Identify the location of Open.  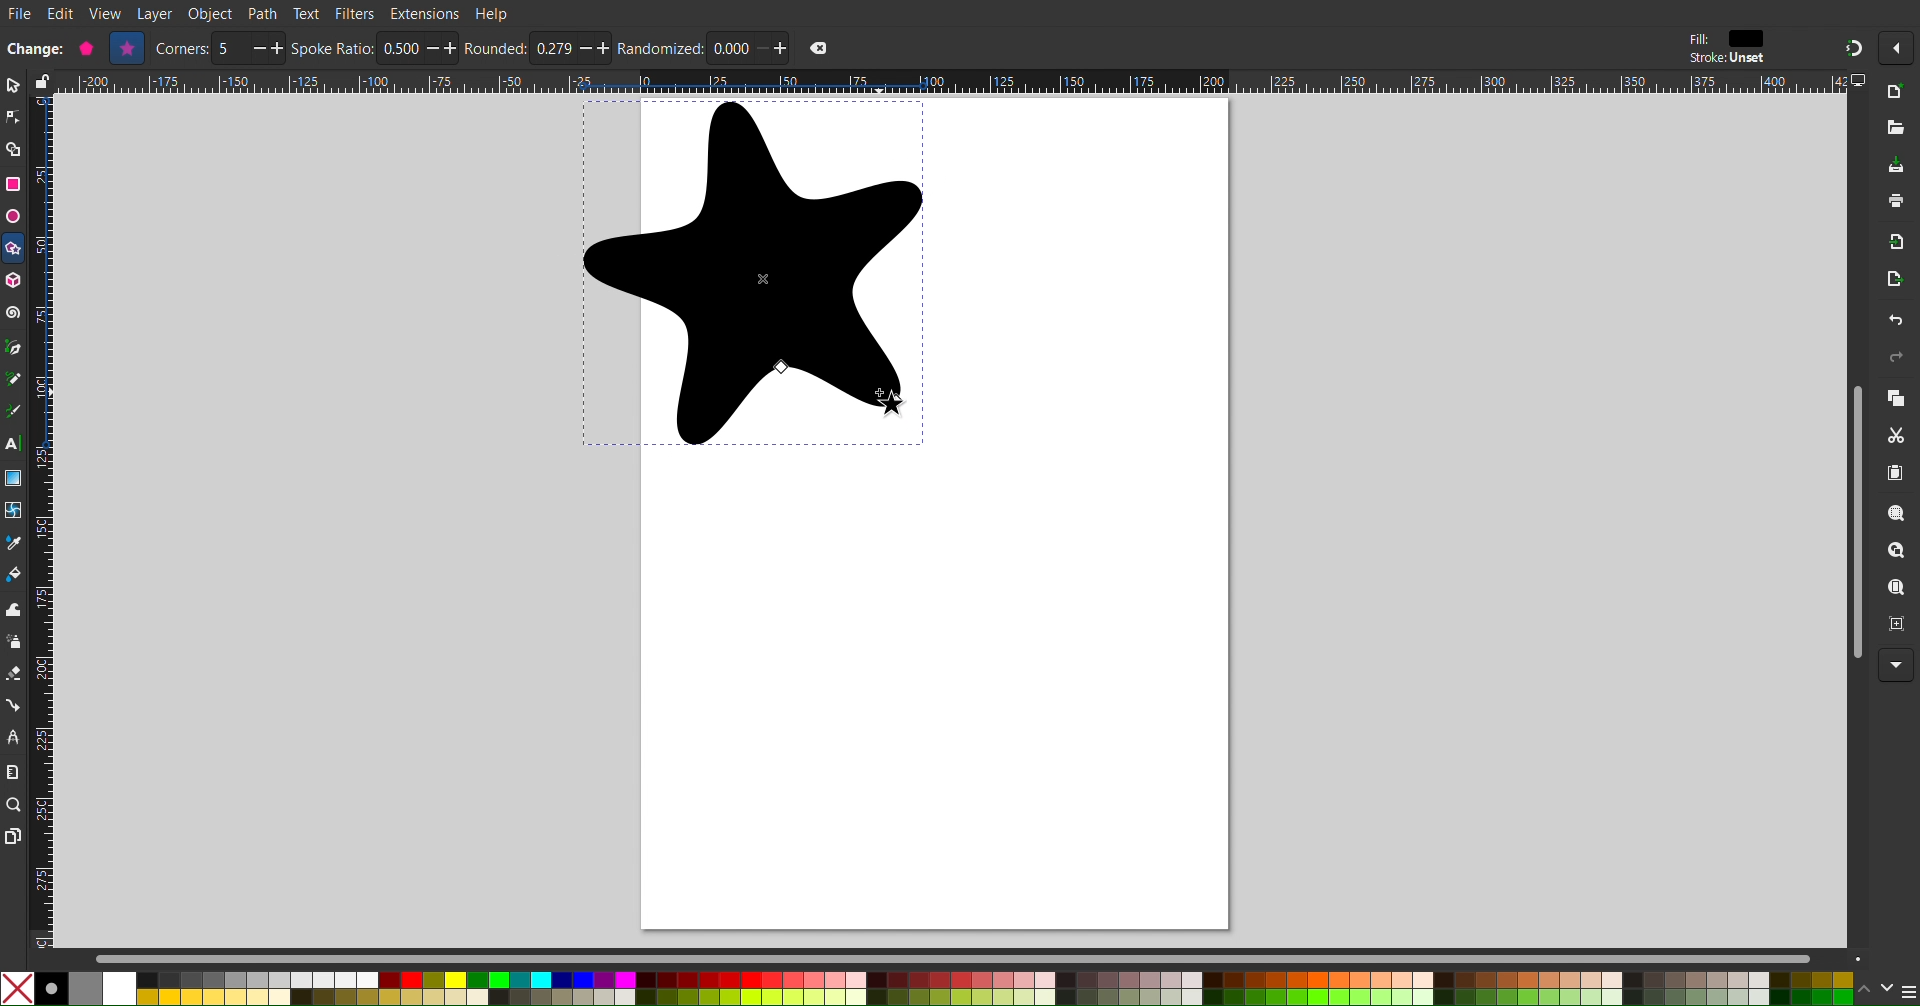
(1897, 129).